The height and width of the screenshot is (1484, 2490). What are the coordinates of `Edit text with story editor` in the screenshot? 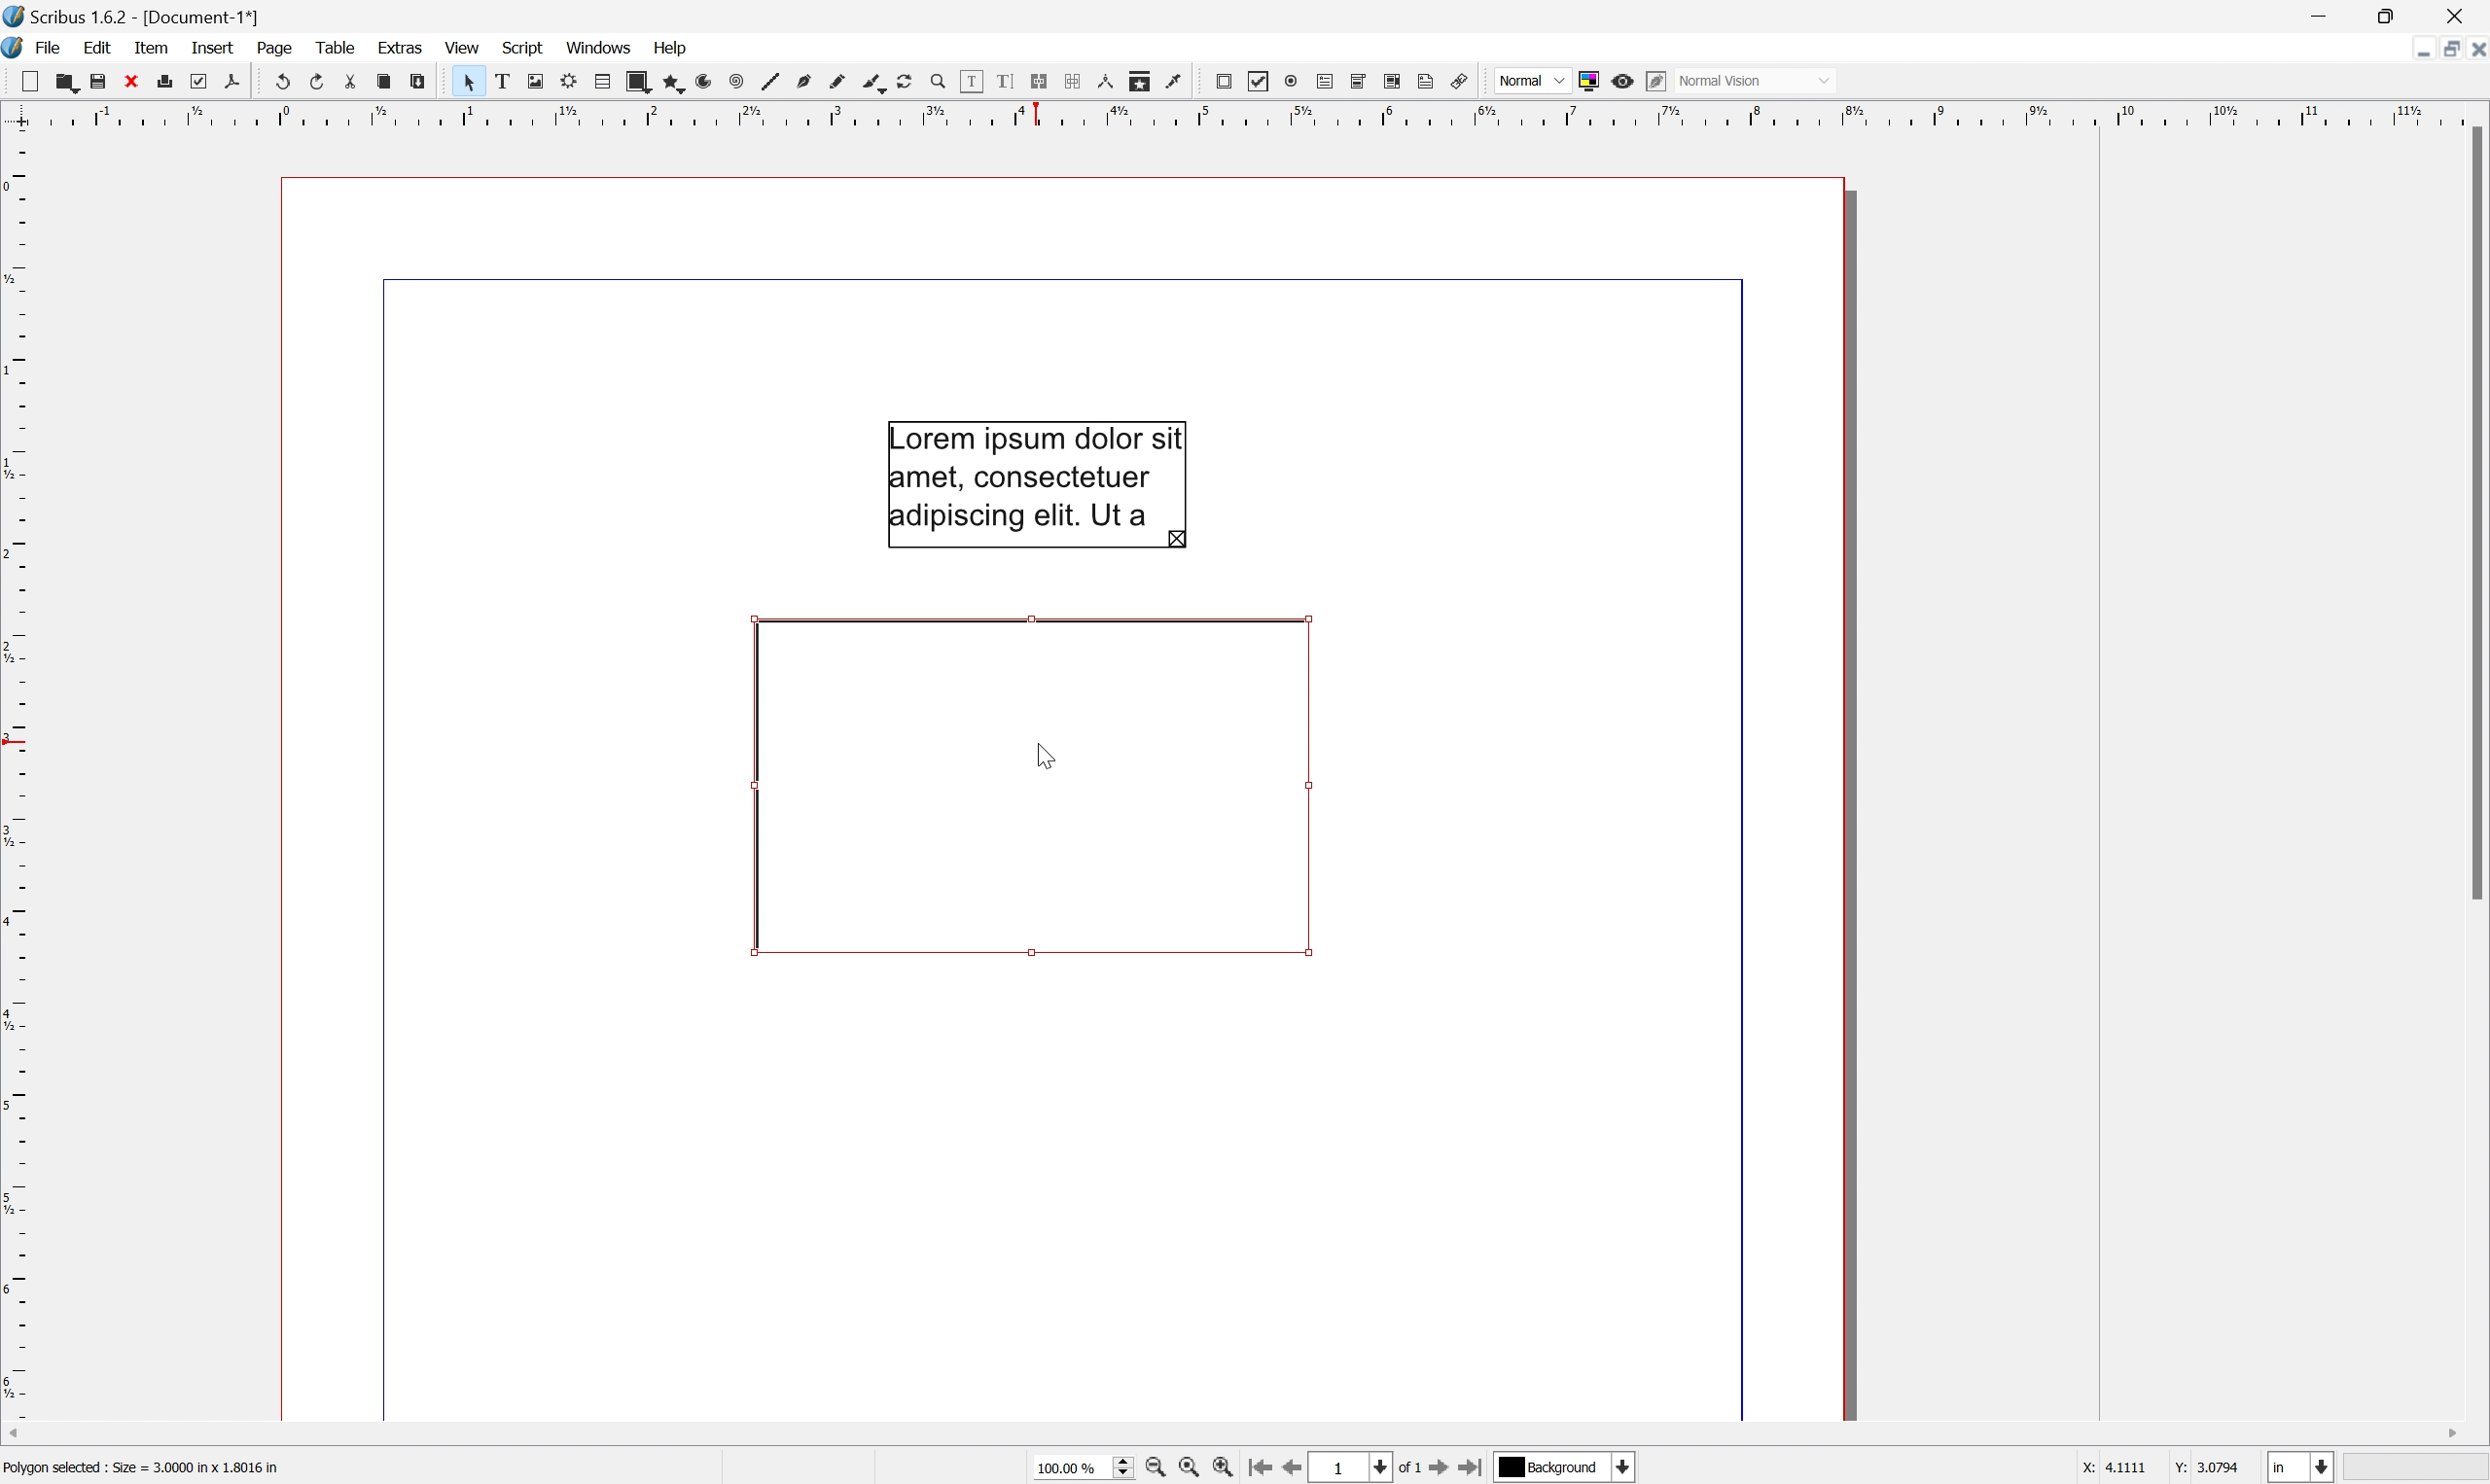 It's located at (1001, 80).